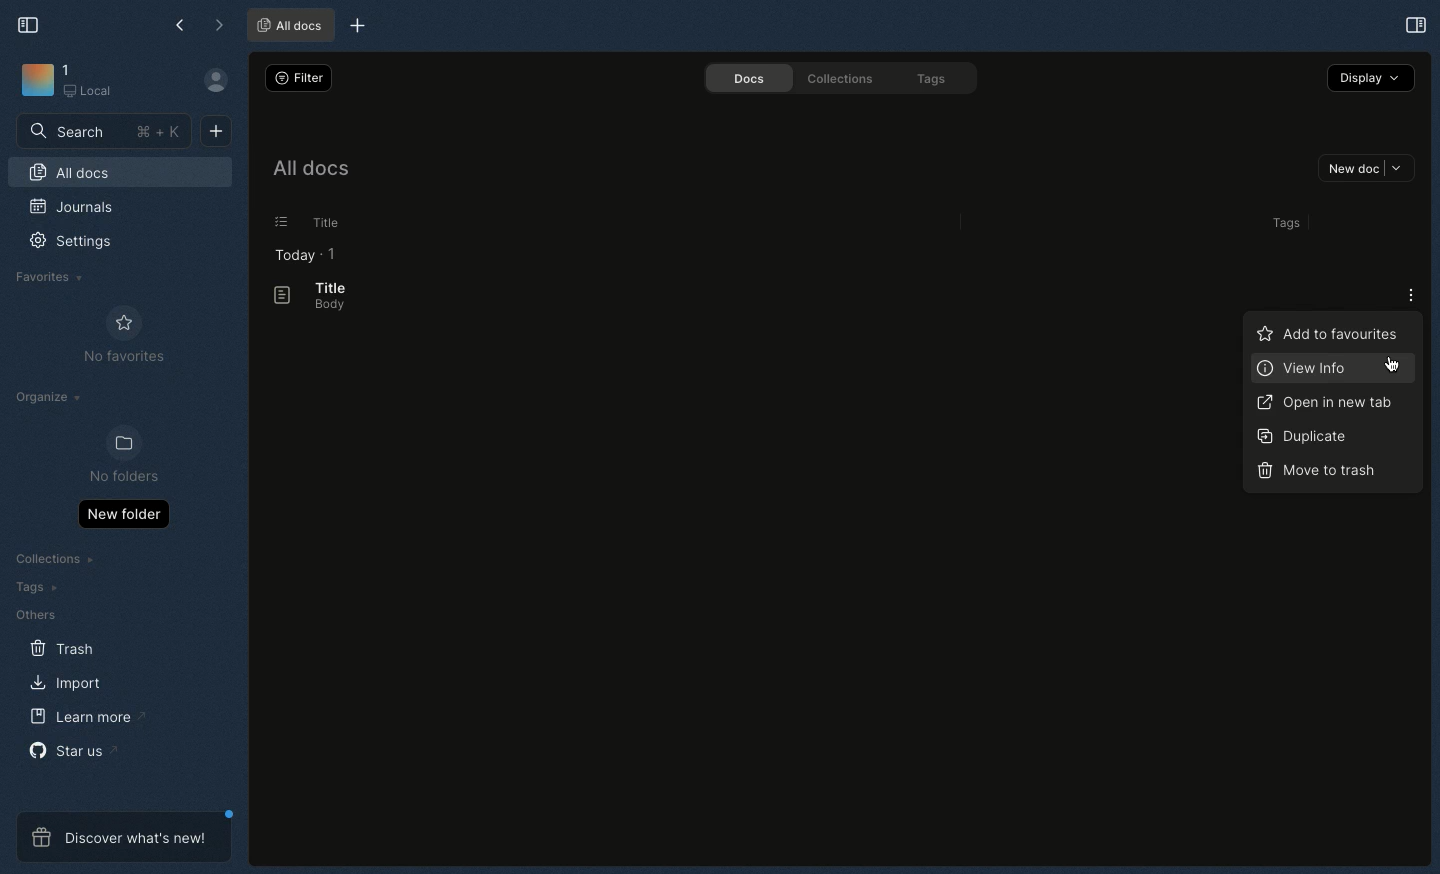 Image resolution: width=1440 pixels, height=874 pixels. Describe the element at coordinates (296, 77) in the screenshot. I see `Filter` at that location.